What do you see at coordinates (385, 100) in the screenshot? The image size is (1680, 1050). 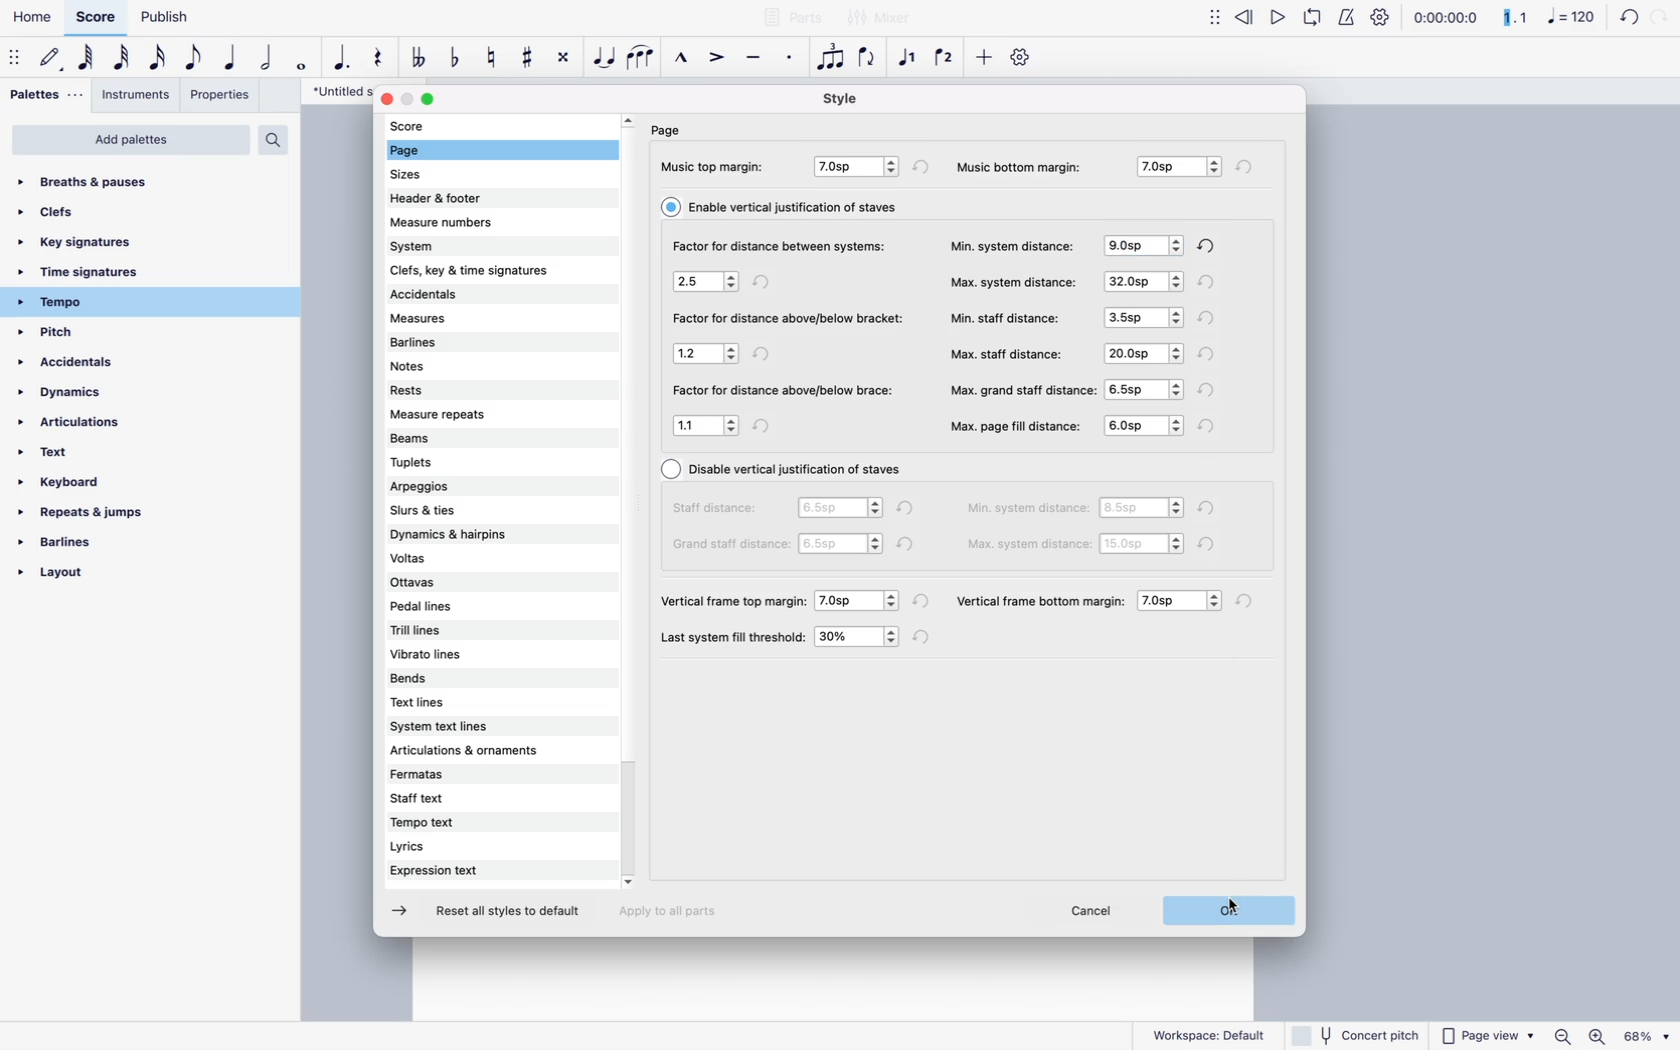 I see `close` at bounding box center [385, 100].